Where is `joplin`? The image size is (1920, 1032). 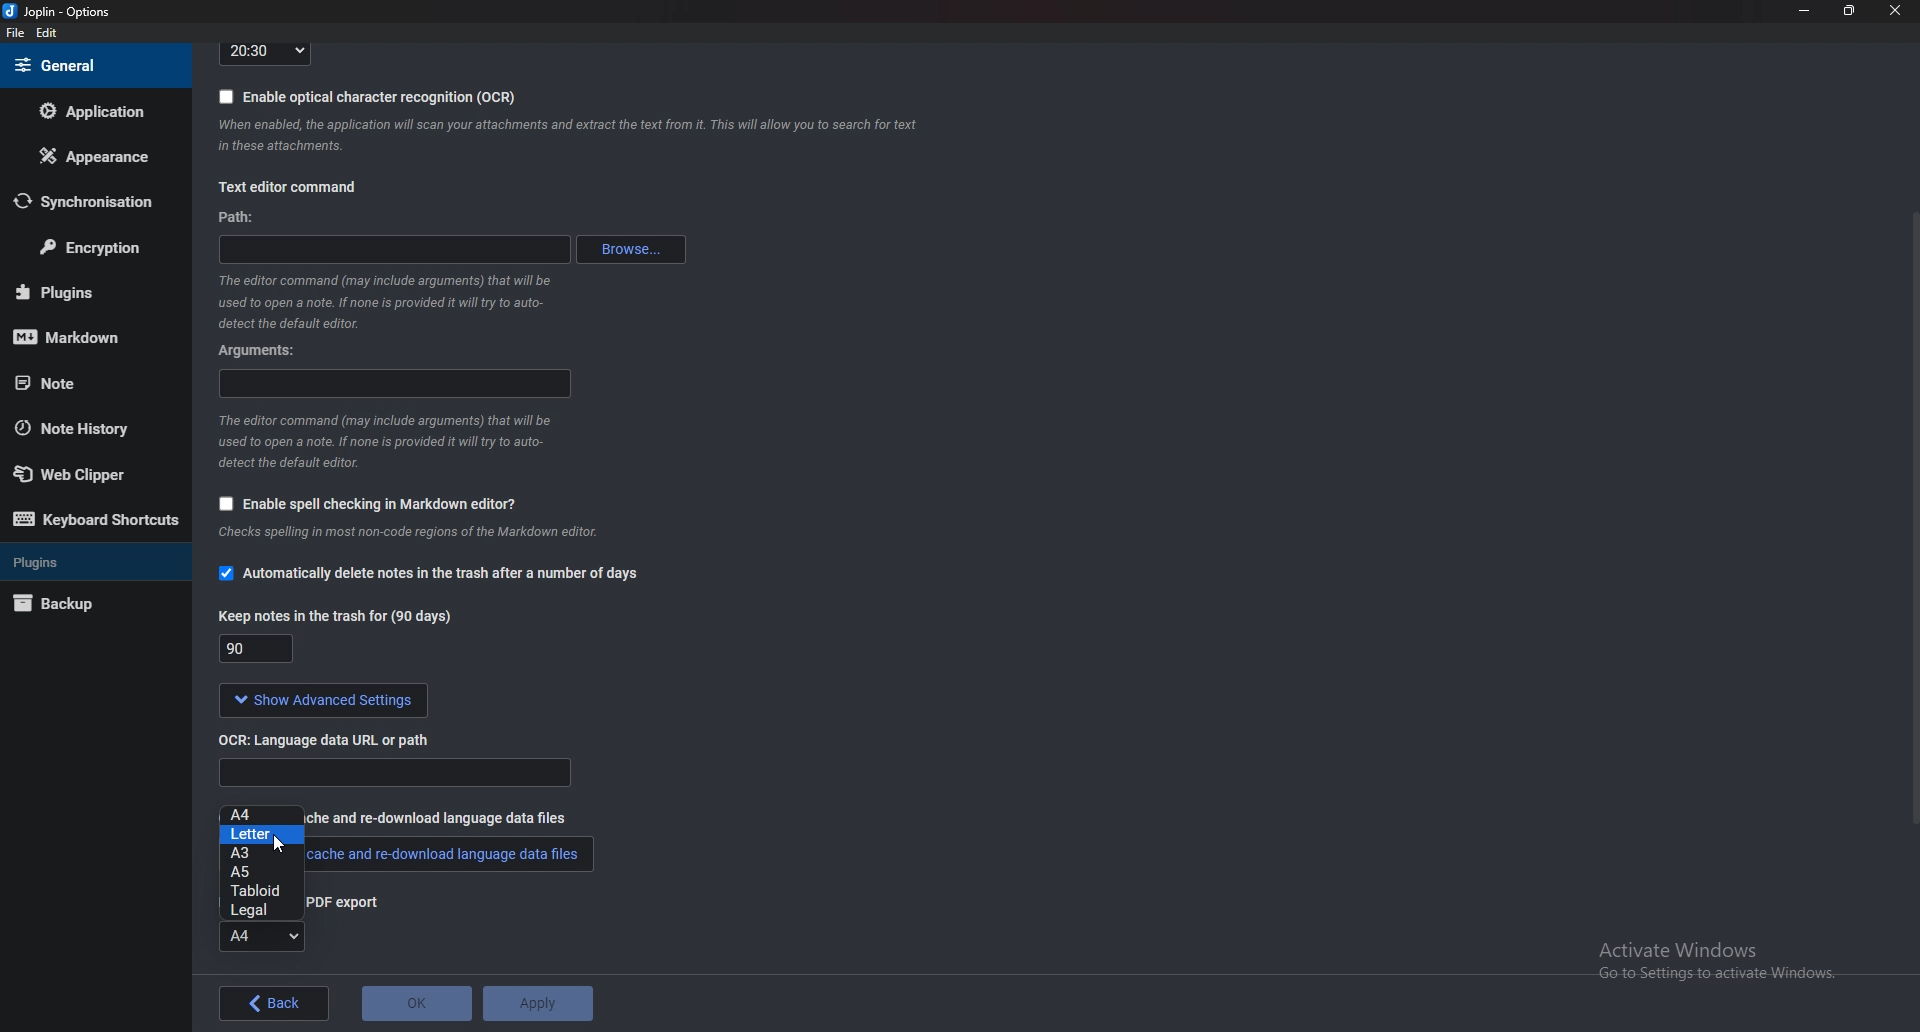 joplin is located at coordinates (61, 13).